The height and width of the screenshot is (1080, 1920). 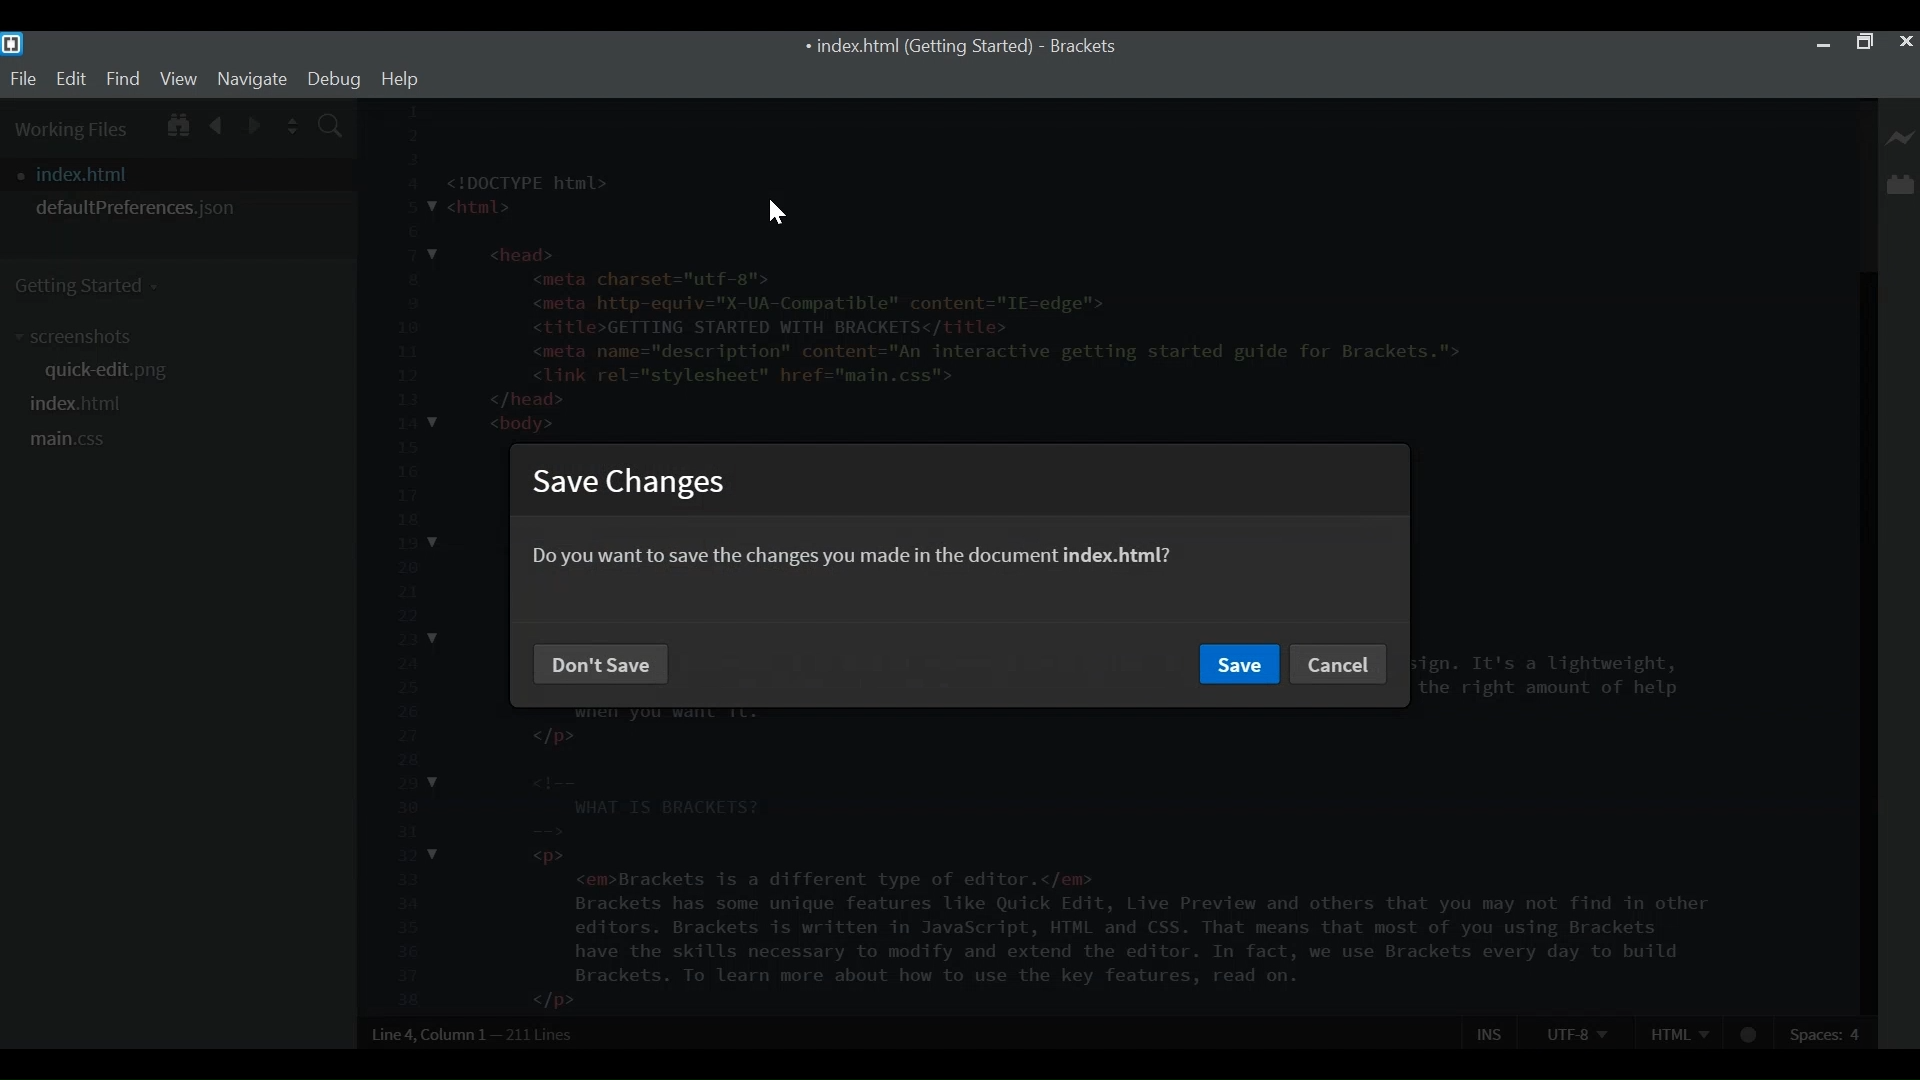 I want to click on defaultPreferences.json, so click(x=178, y=208).